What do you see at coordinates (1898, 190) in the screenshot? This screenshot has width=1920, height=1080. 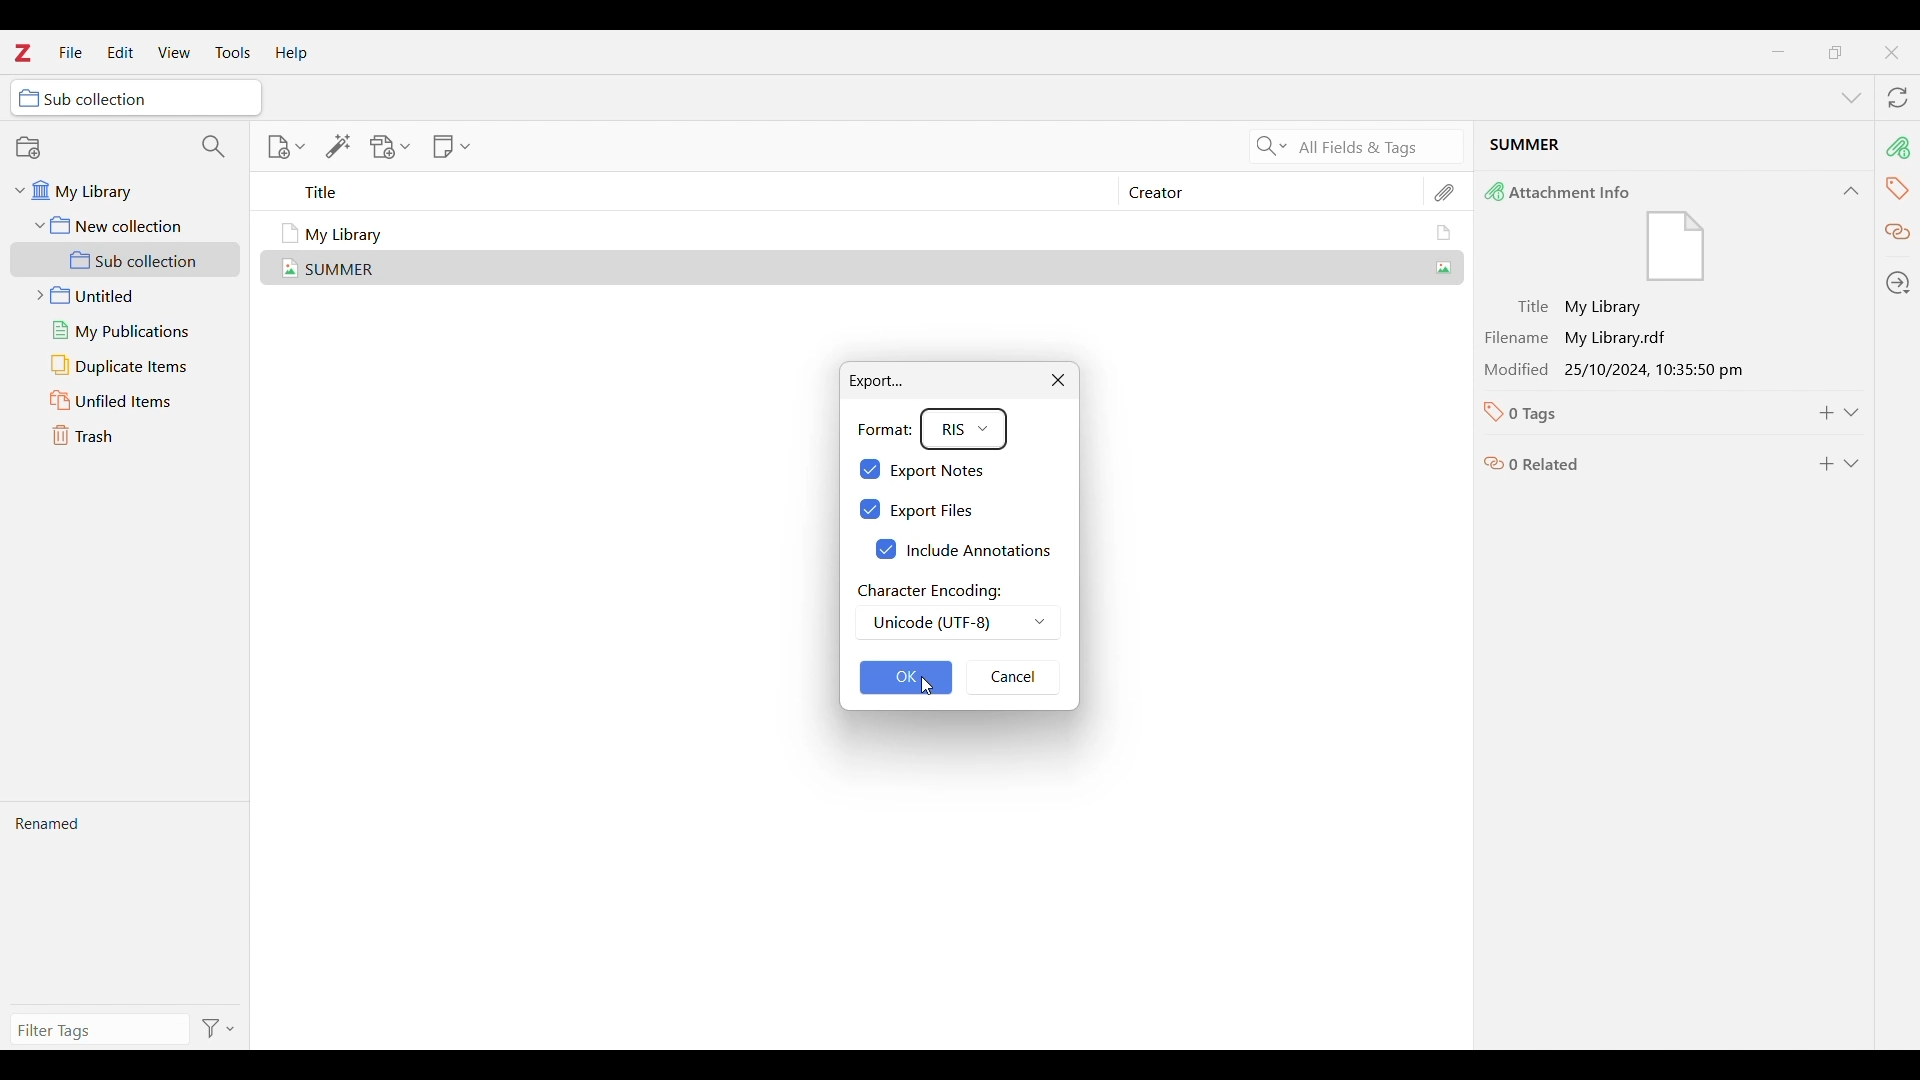 I see `Tags` at bounding box center [1898, 190].